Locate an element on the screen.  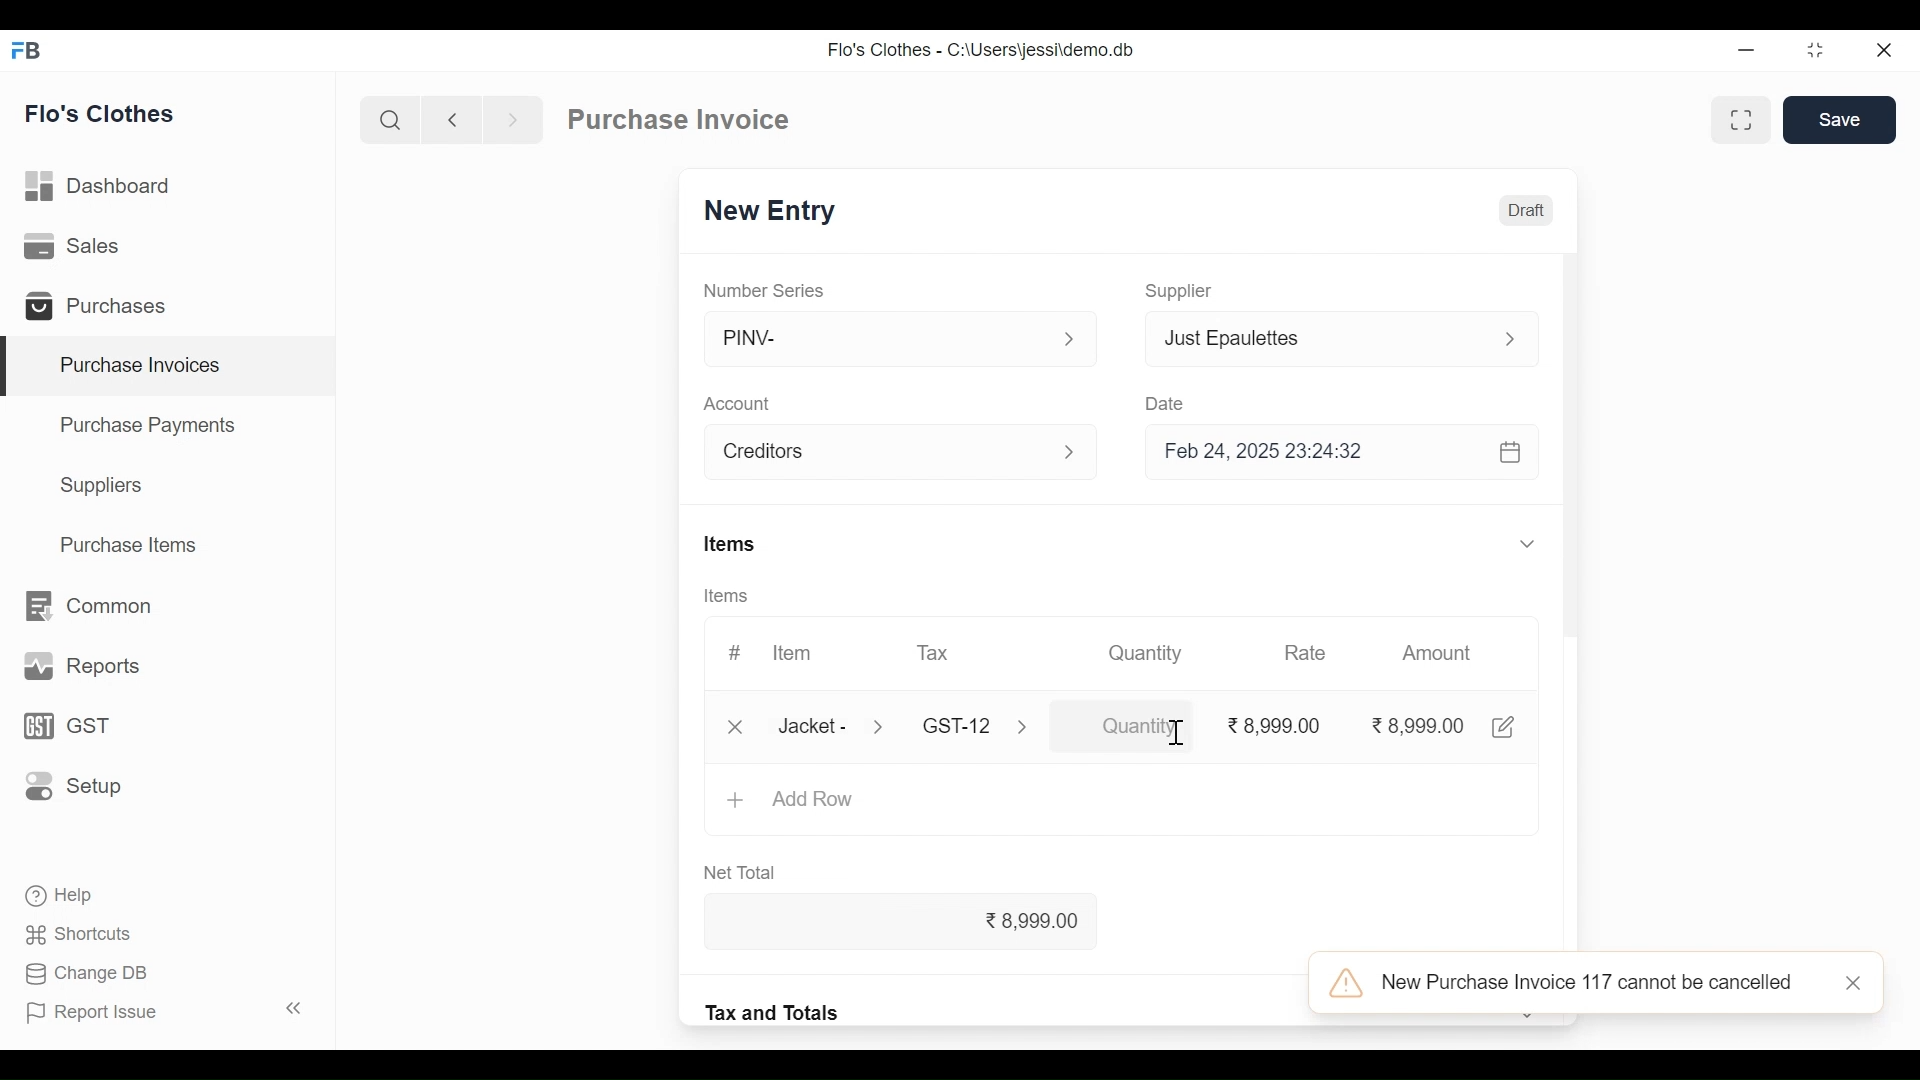
Vertical Scroll bar is located at coordinates (1578, 548).